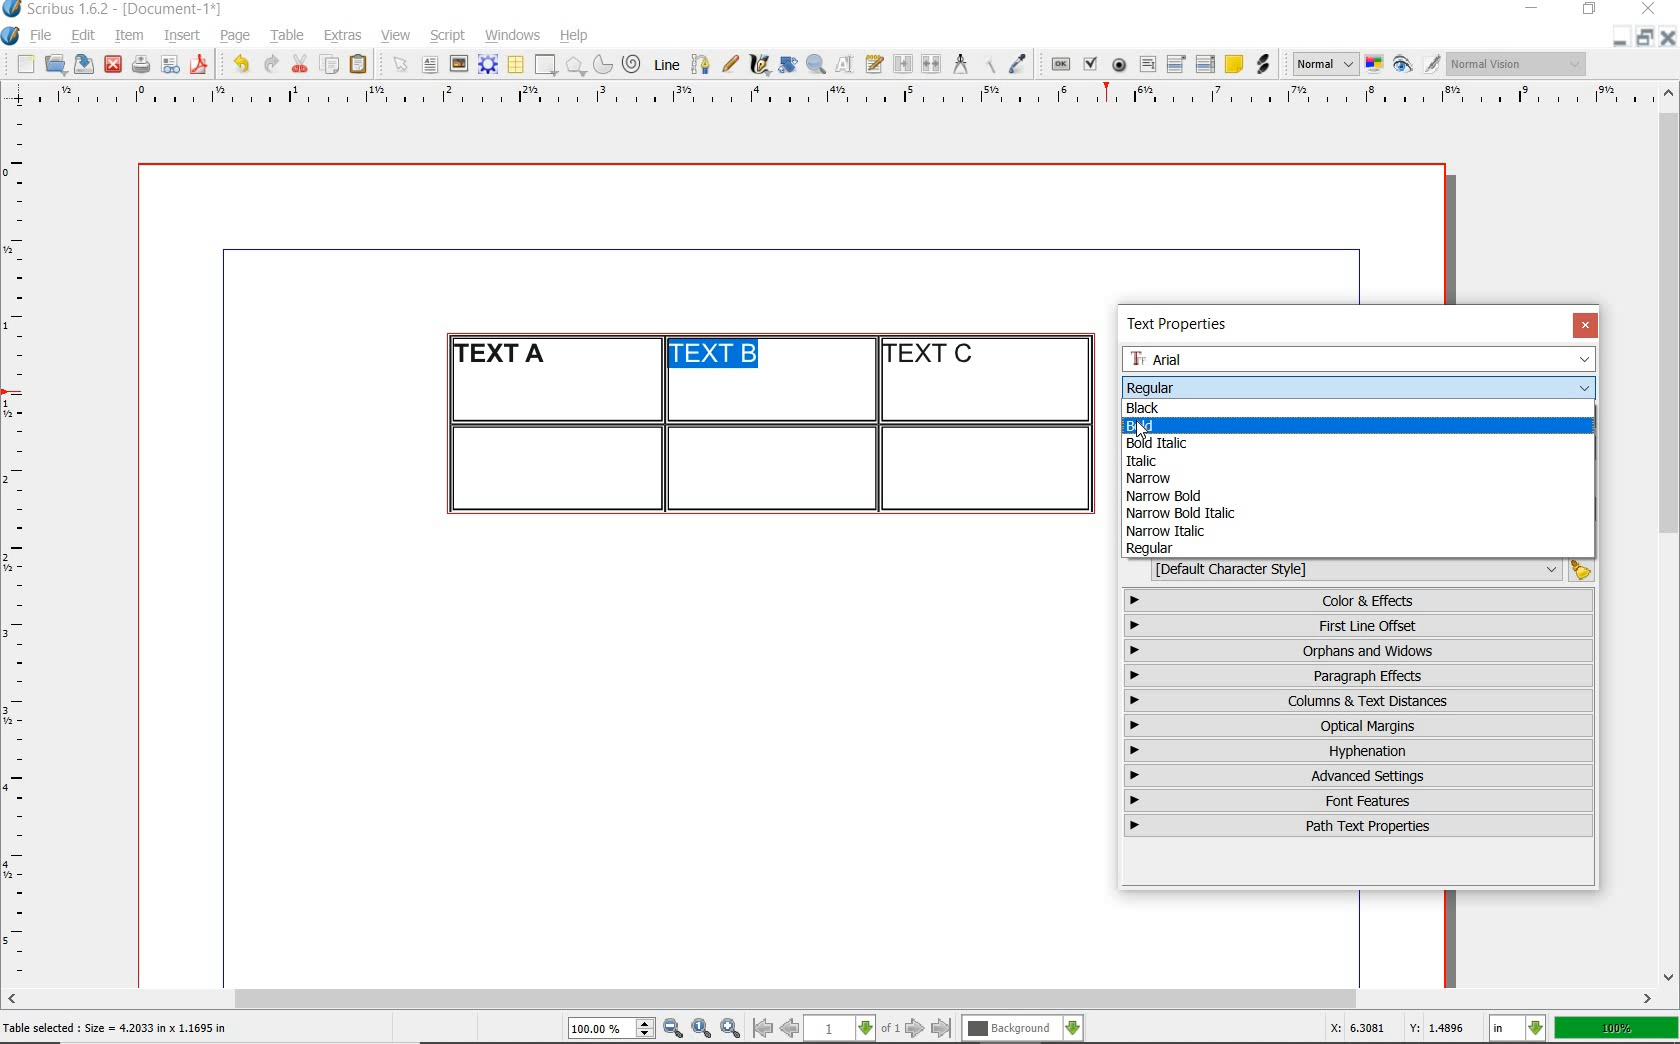 The width and height of the screenshot is (1680, 1044). Describe the element at coordinates (788, 64) in the screenshot. I see `rotate item` at that location.